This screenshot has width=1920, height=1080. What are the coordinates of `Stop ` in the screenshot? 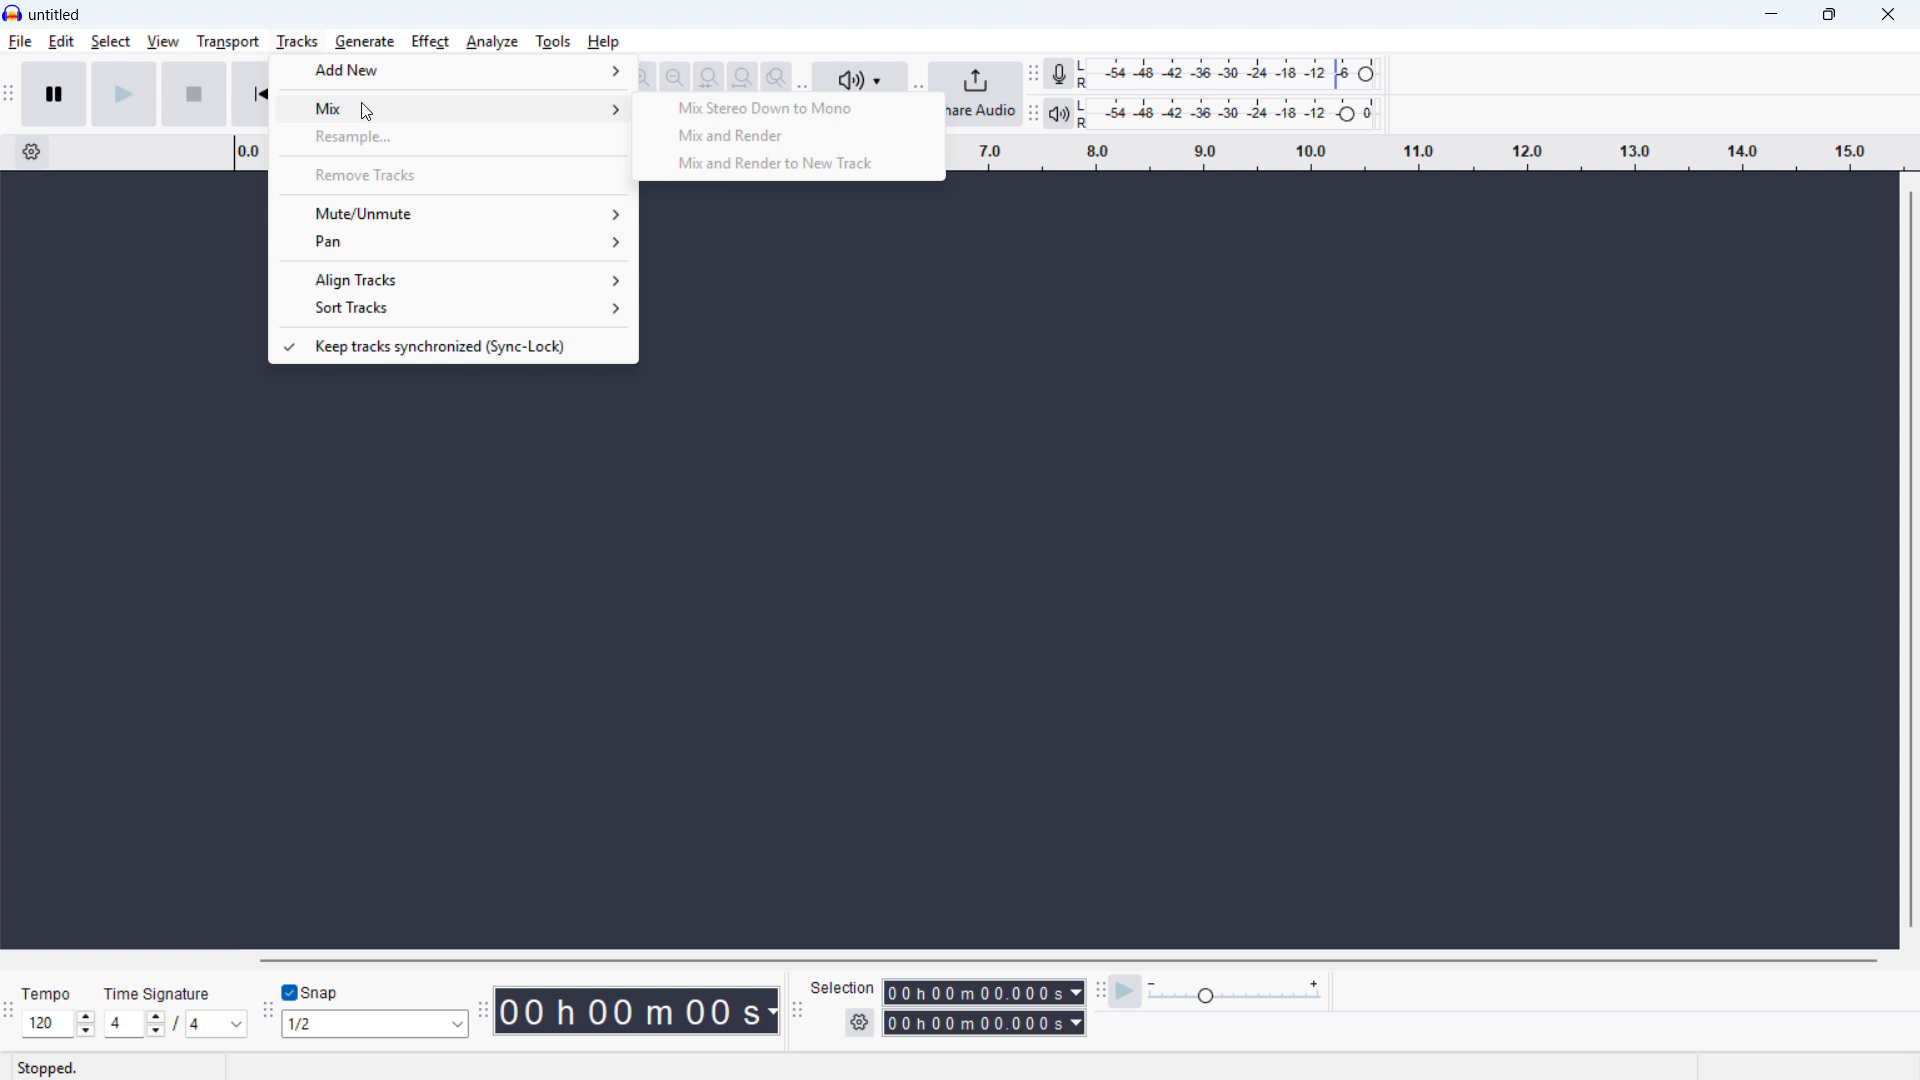 It's located at (196, 94).